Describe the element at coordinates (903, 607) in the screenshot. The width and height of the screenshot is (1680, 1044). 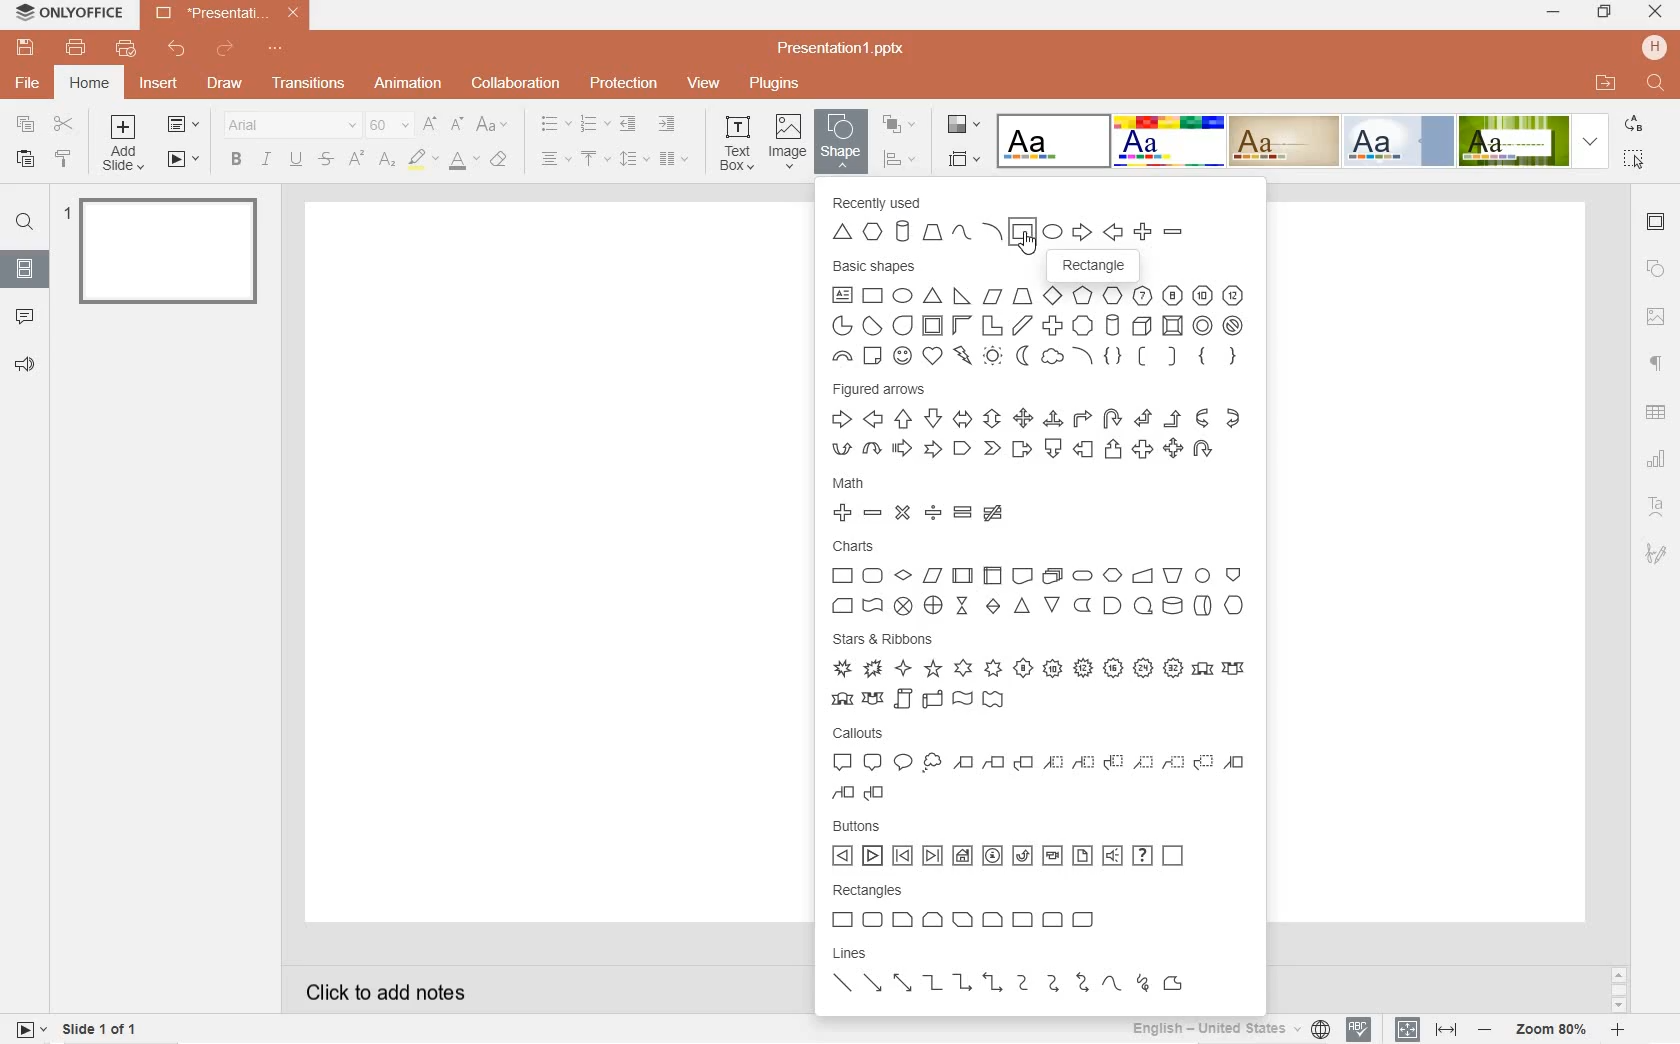
I see `Summing Junction` at that location.